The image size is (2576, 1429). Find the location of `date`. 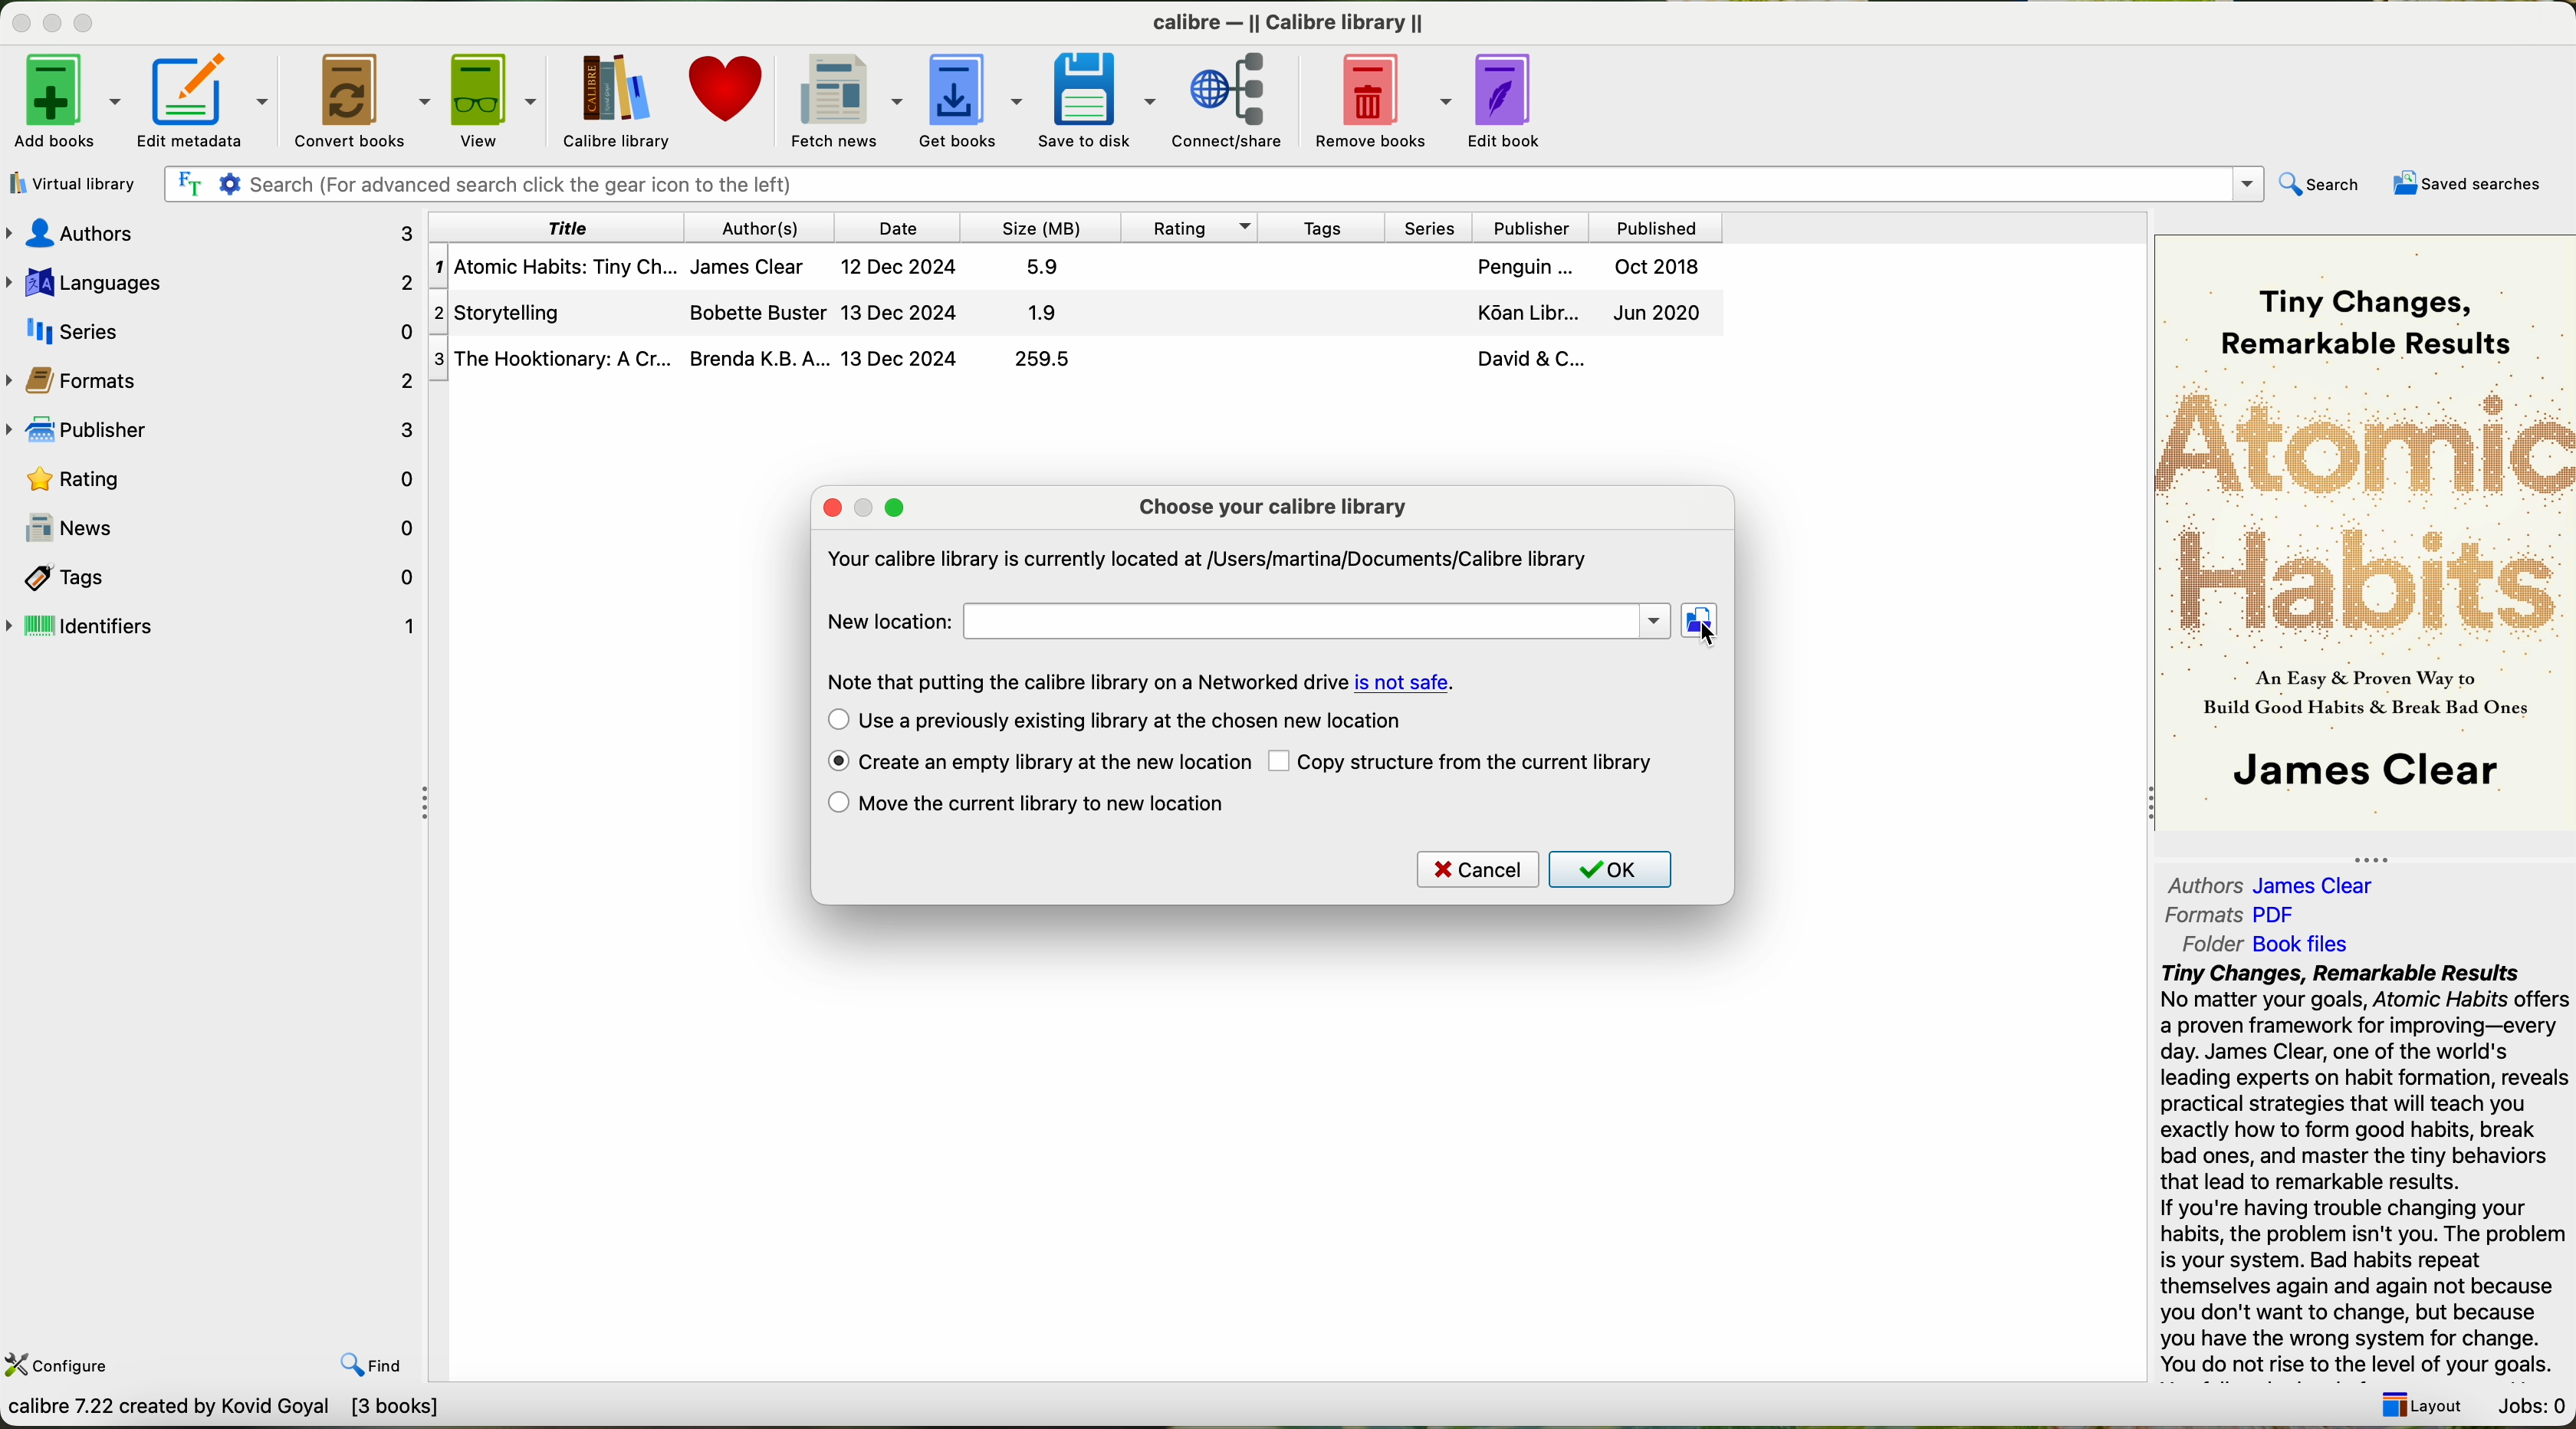

date is located at coordinates (898, 227).